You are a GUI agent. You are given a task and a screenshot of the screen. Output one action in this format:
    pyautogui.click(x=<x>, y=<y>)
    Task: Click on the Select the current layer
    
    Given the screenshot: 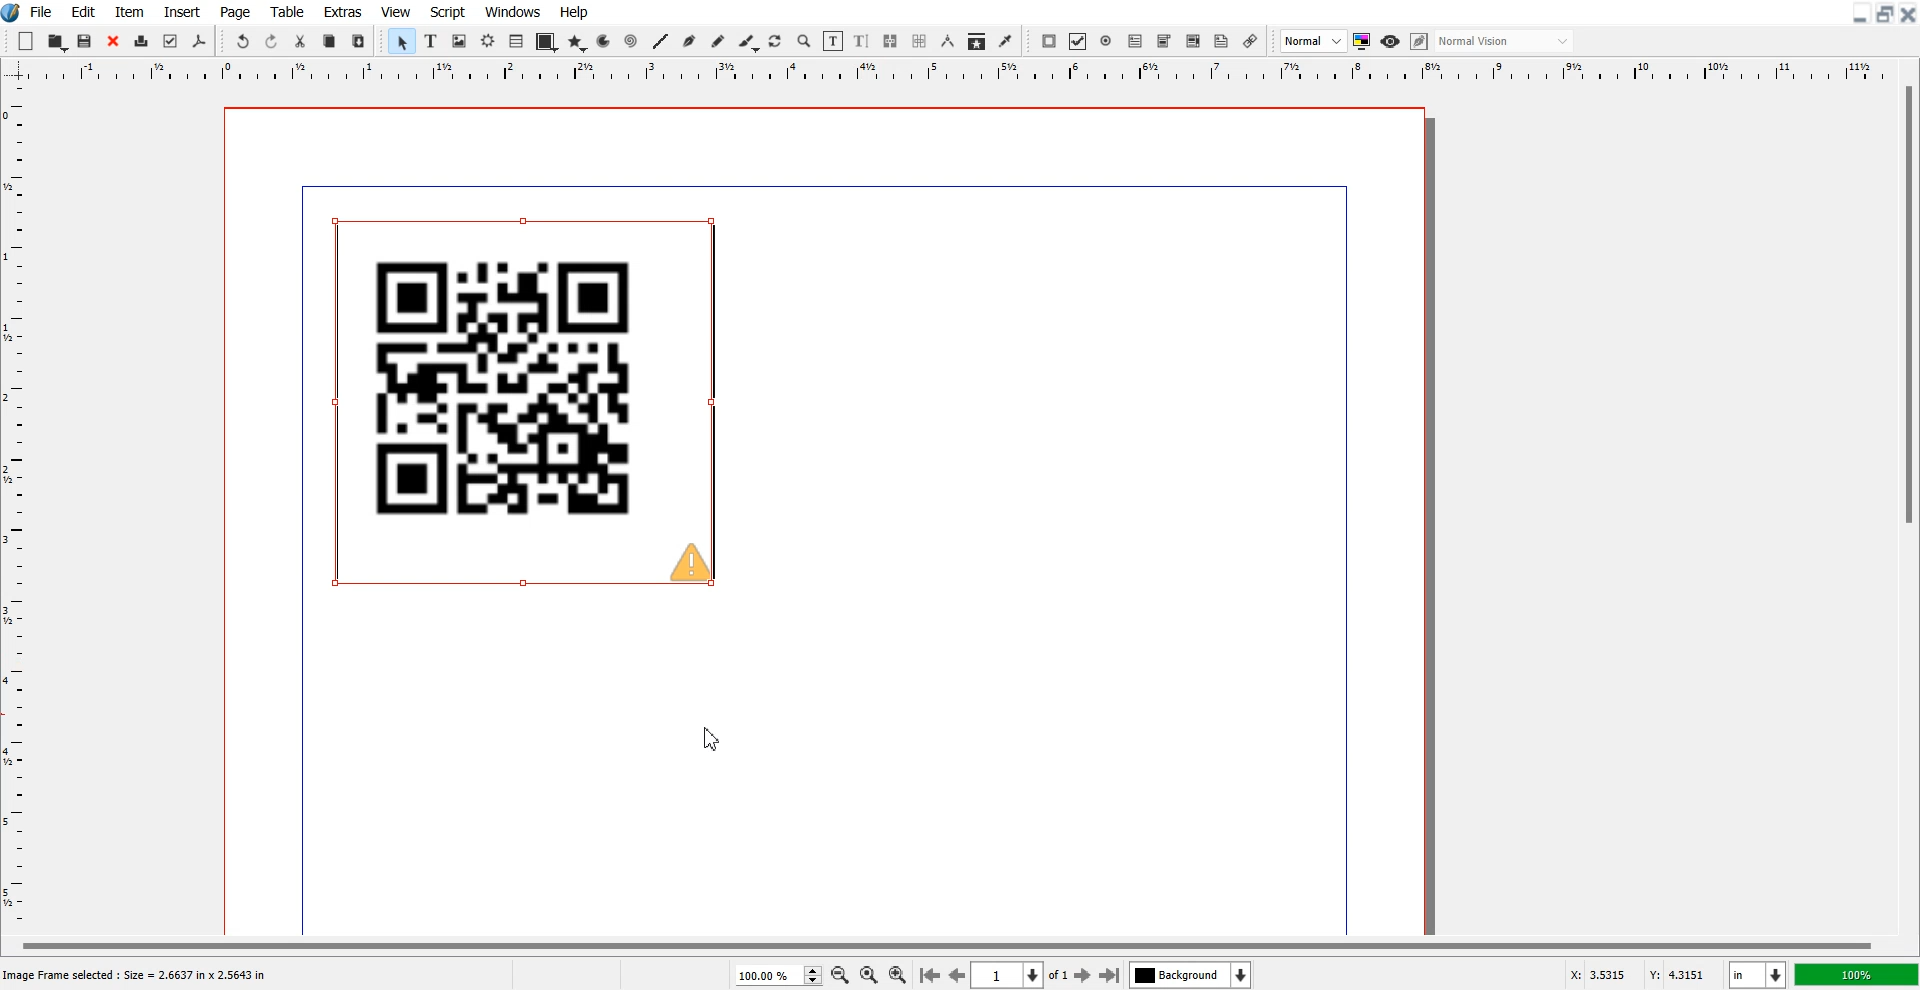 What is the action you would take?
    pyautogui.click(x=1190, y=974)
    